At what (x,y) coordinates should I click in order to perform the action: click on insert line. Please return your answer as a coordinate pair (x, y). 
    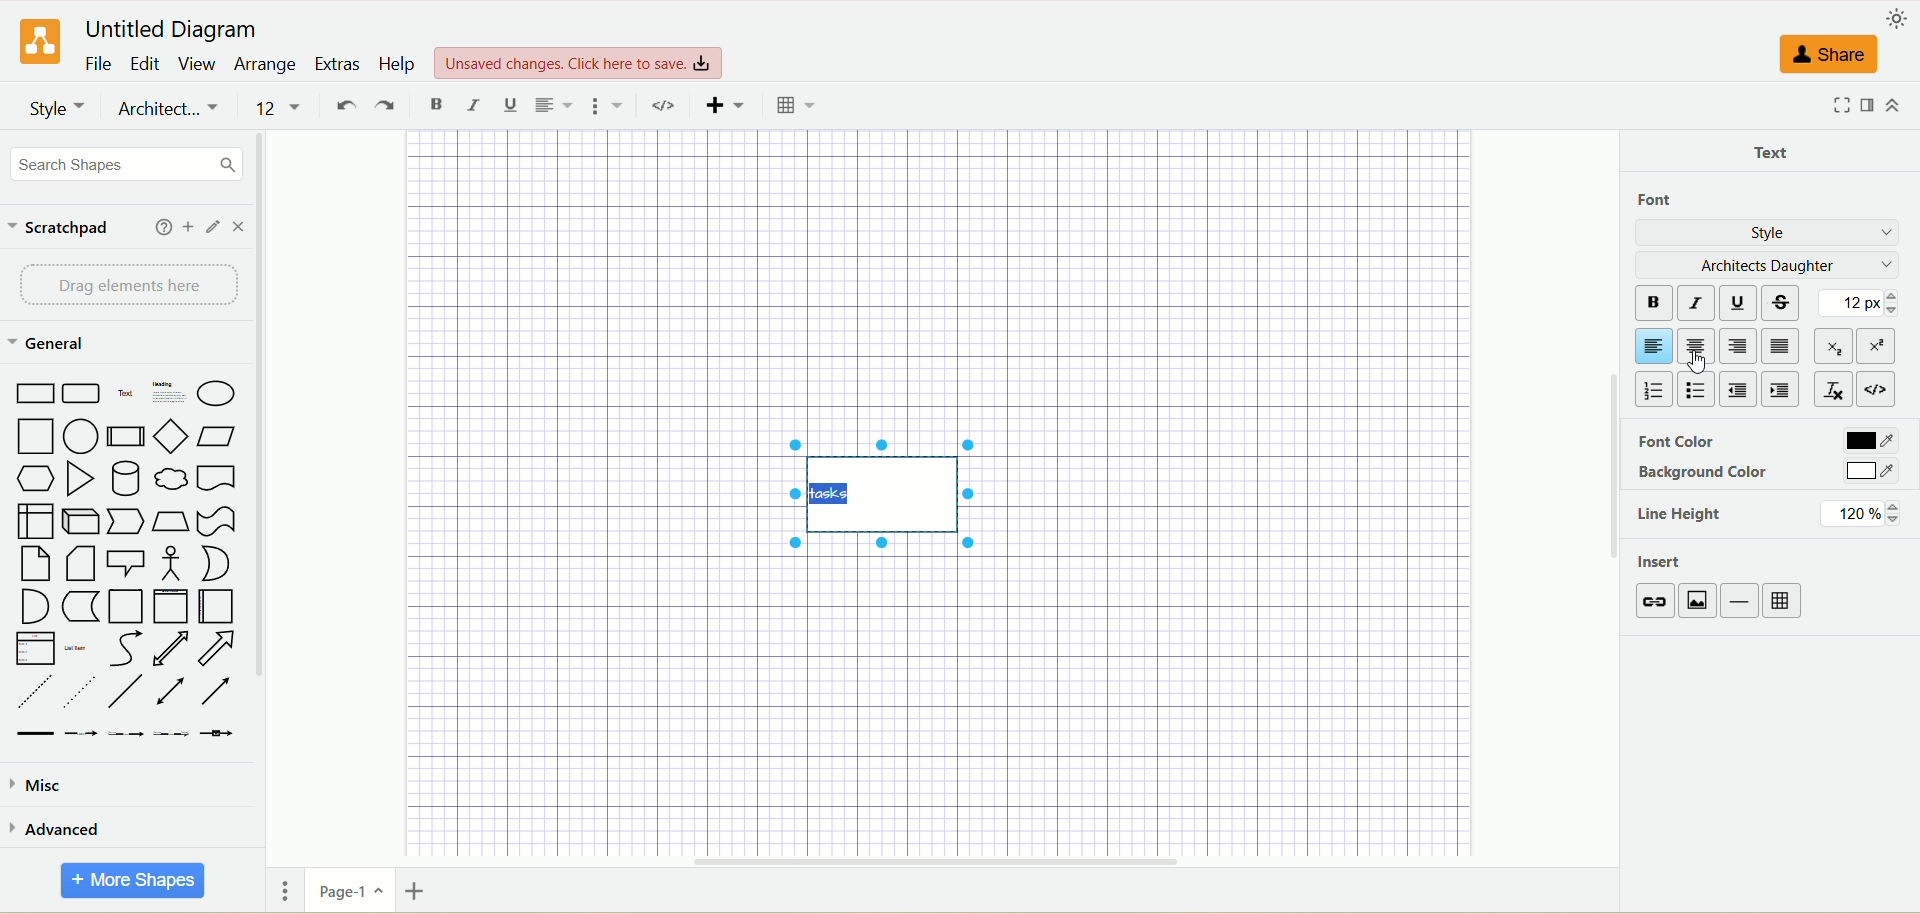
    Looking at the image, I should click on (1743, 601).